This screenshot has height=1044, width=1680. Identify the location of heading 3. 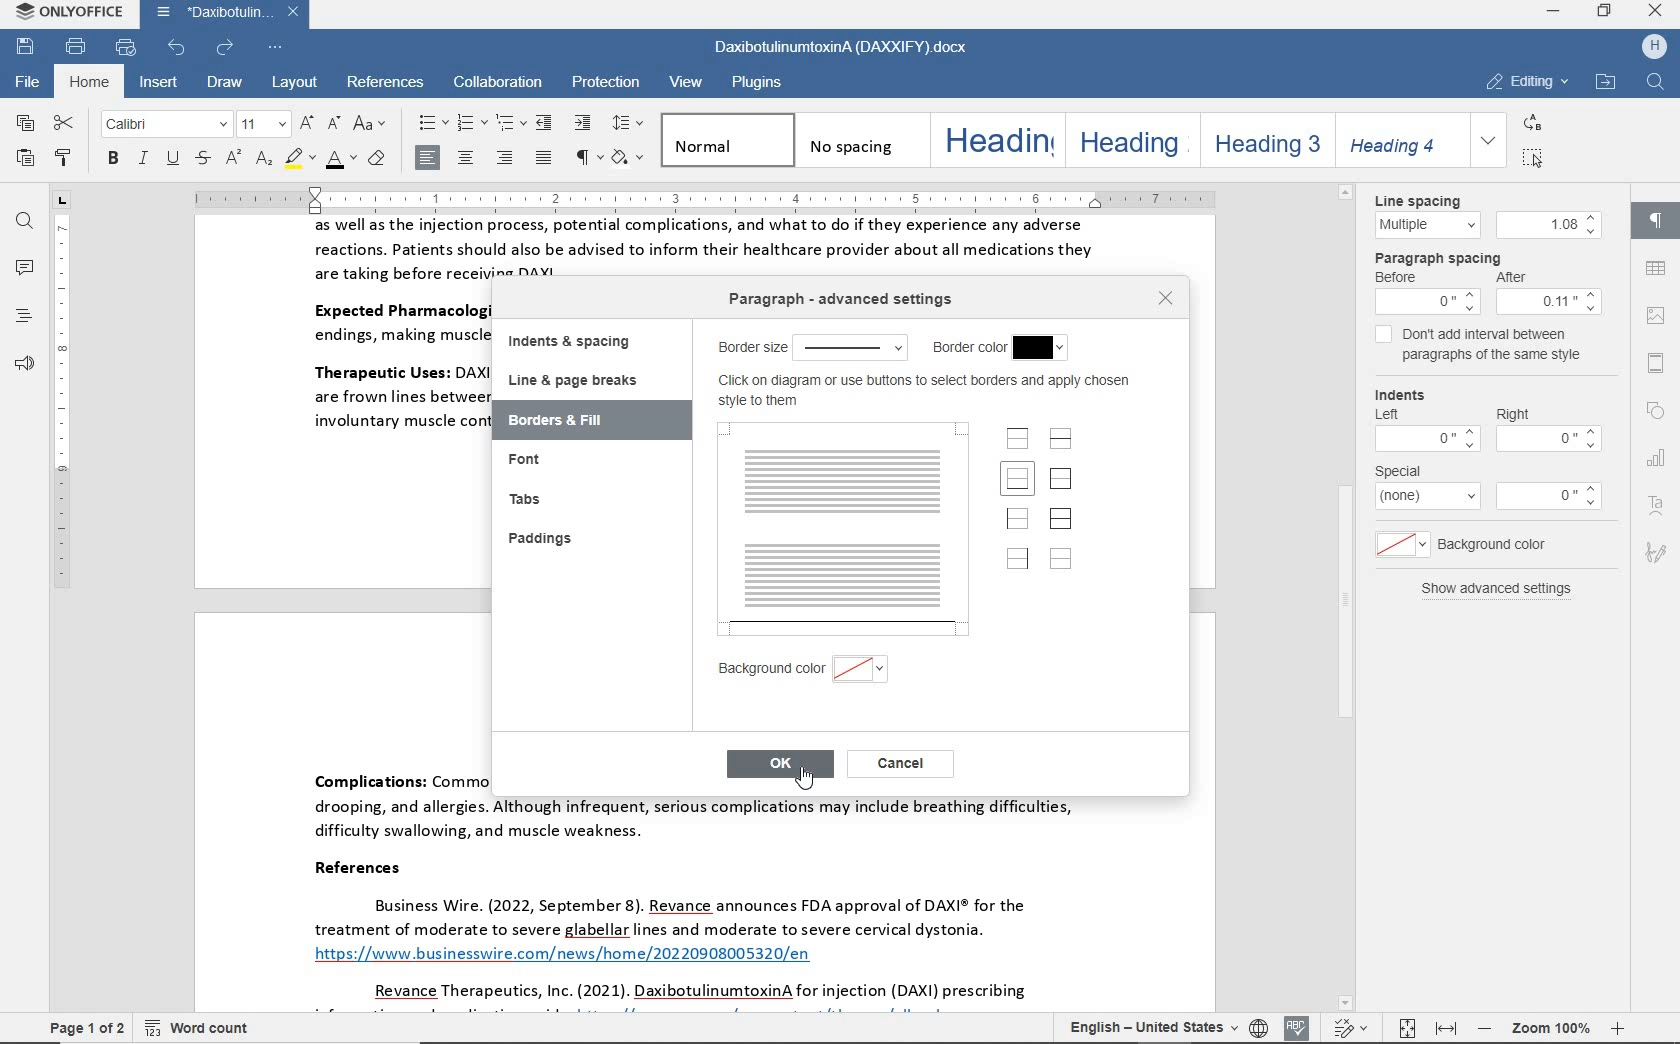
(1264, 140).